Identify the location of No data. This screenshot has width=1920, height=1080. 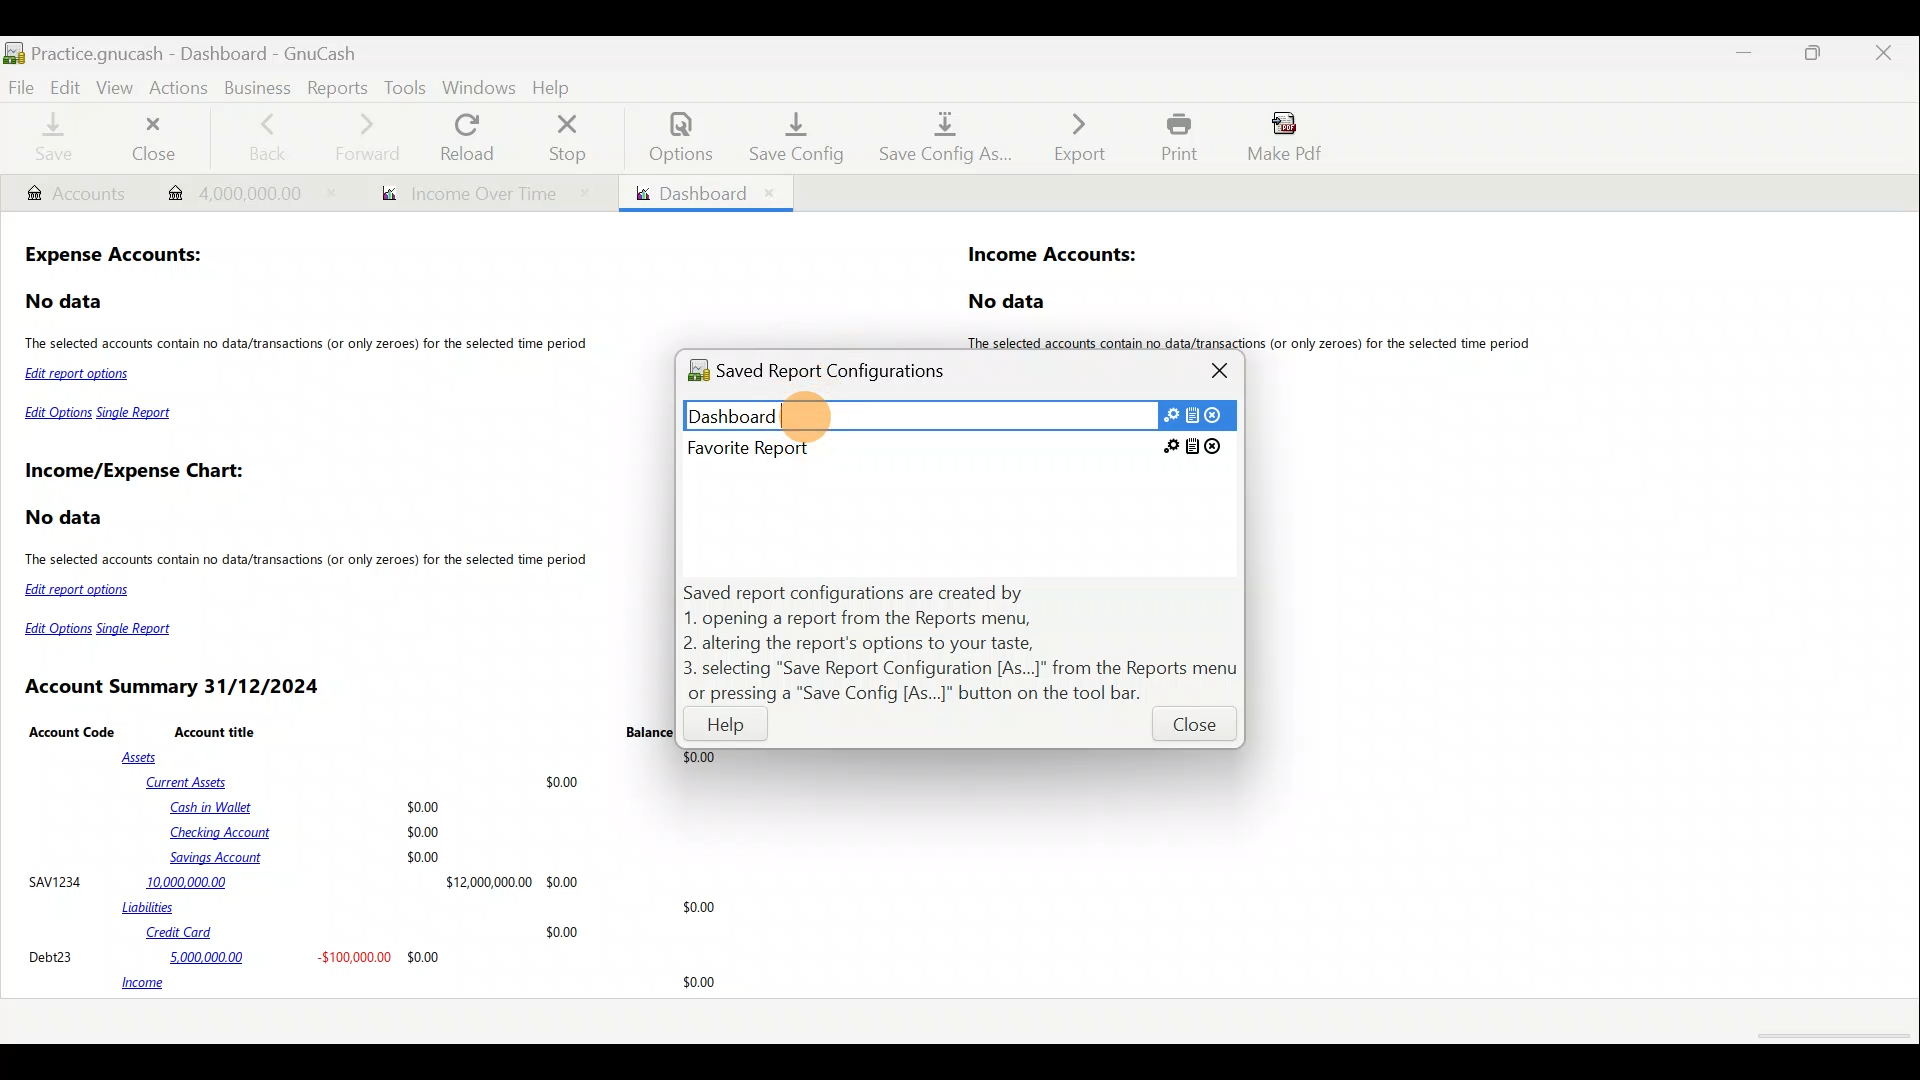
(67, 518).